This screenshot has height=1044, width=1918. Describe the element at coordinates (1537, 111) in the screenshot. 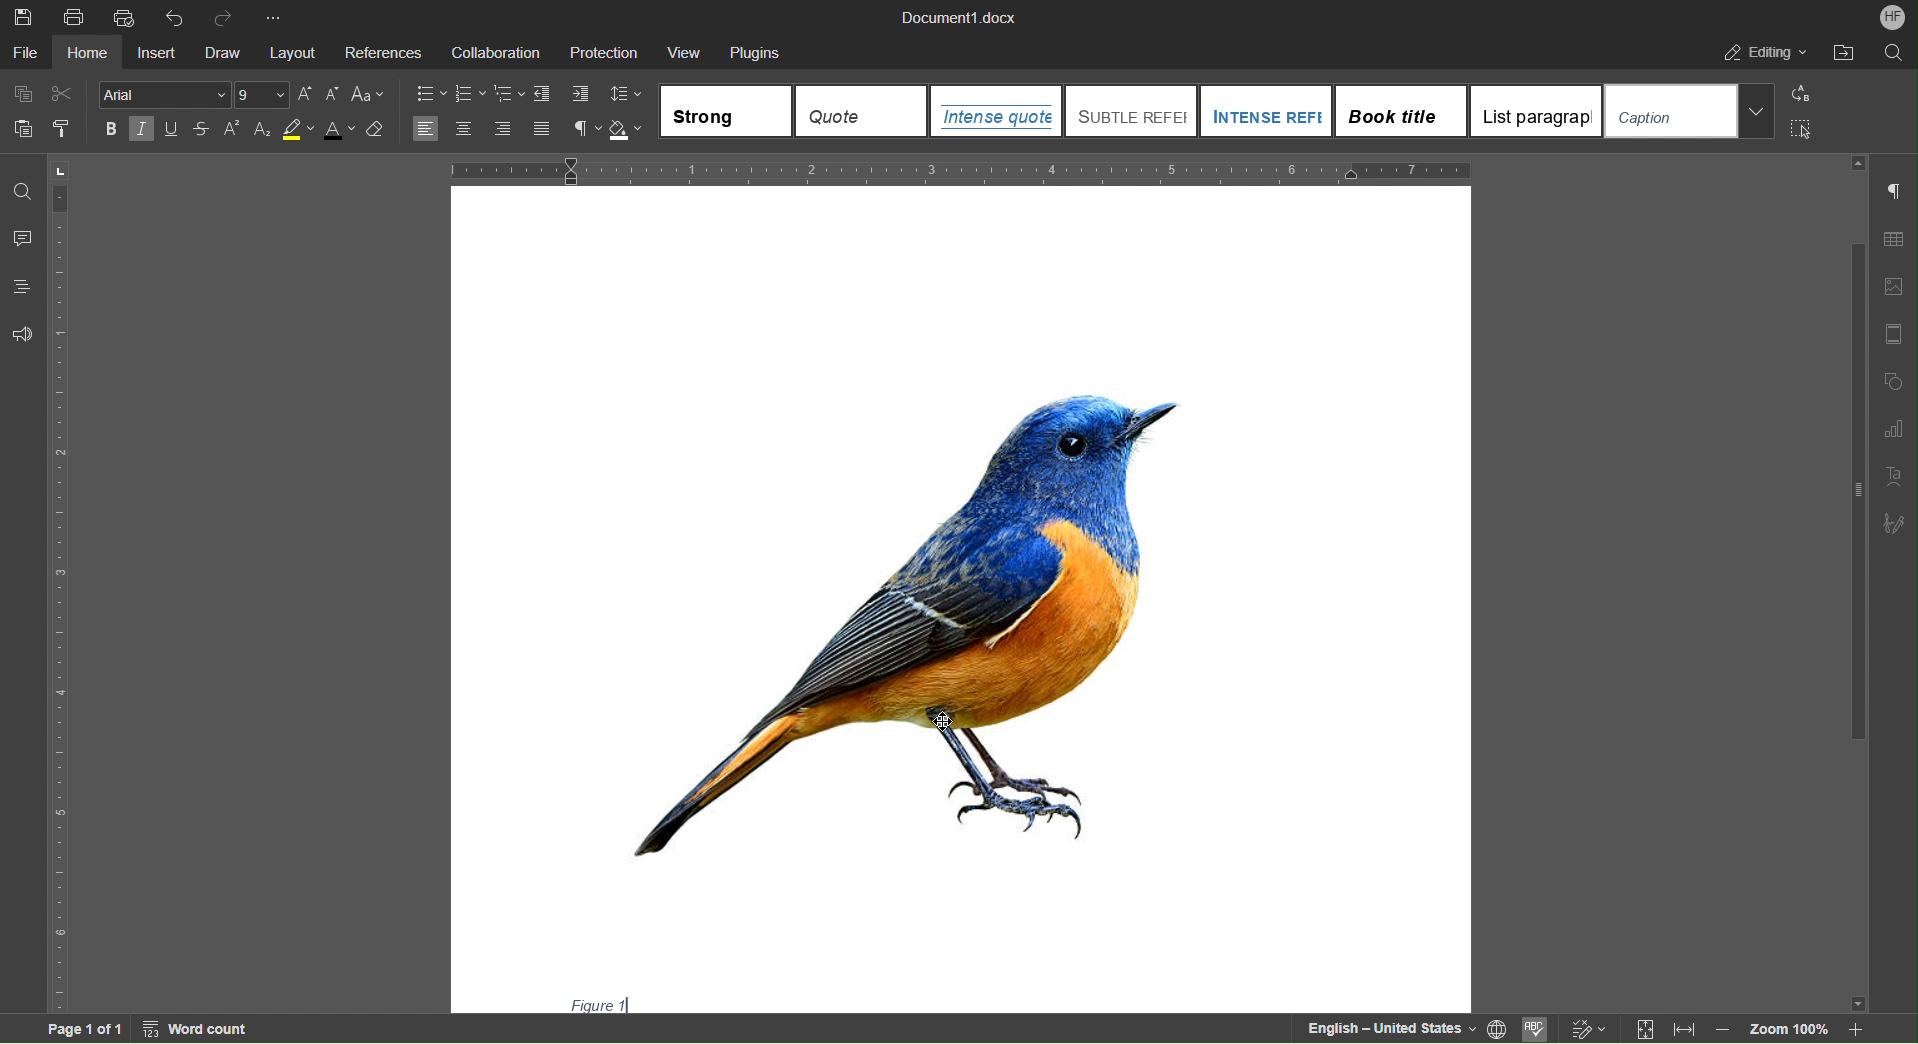

I see `Heading 5` at that location.